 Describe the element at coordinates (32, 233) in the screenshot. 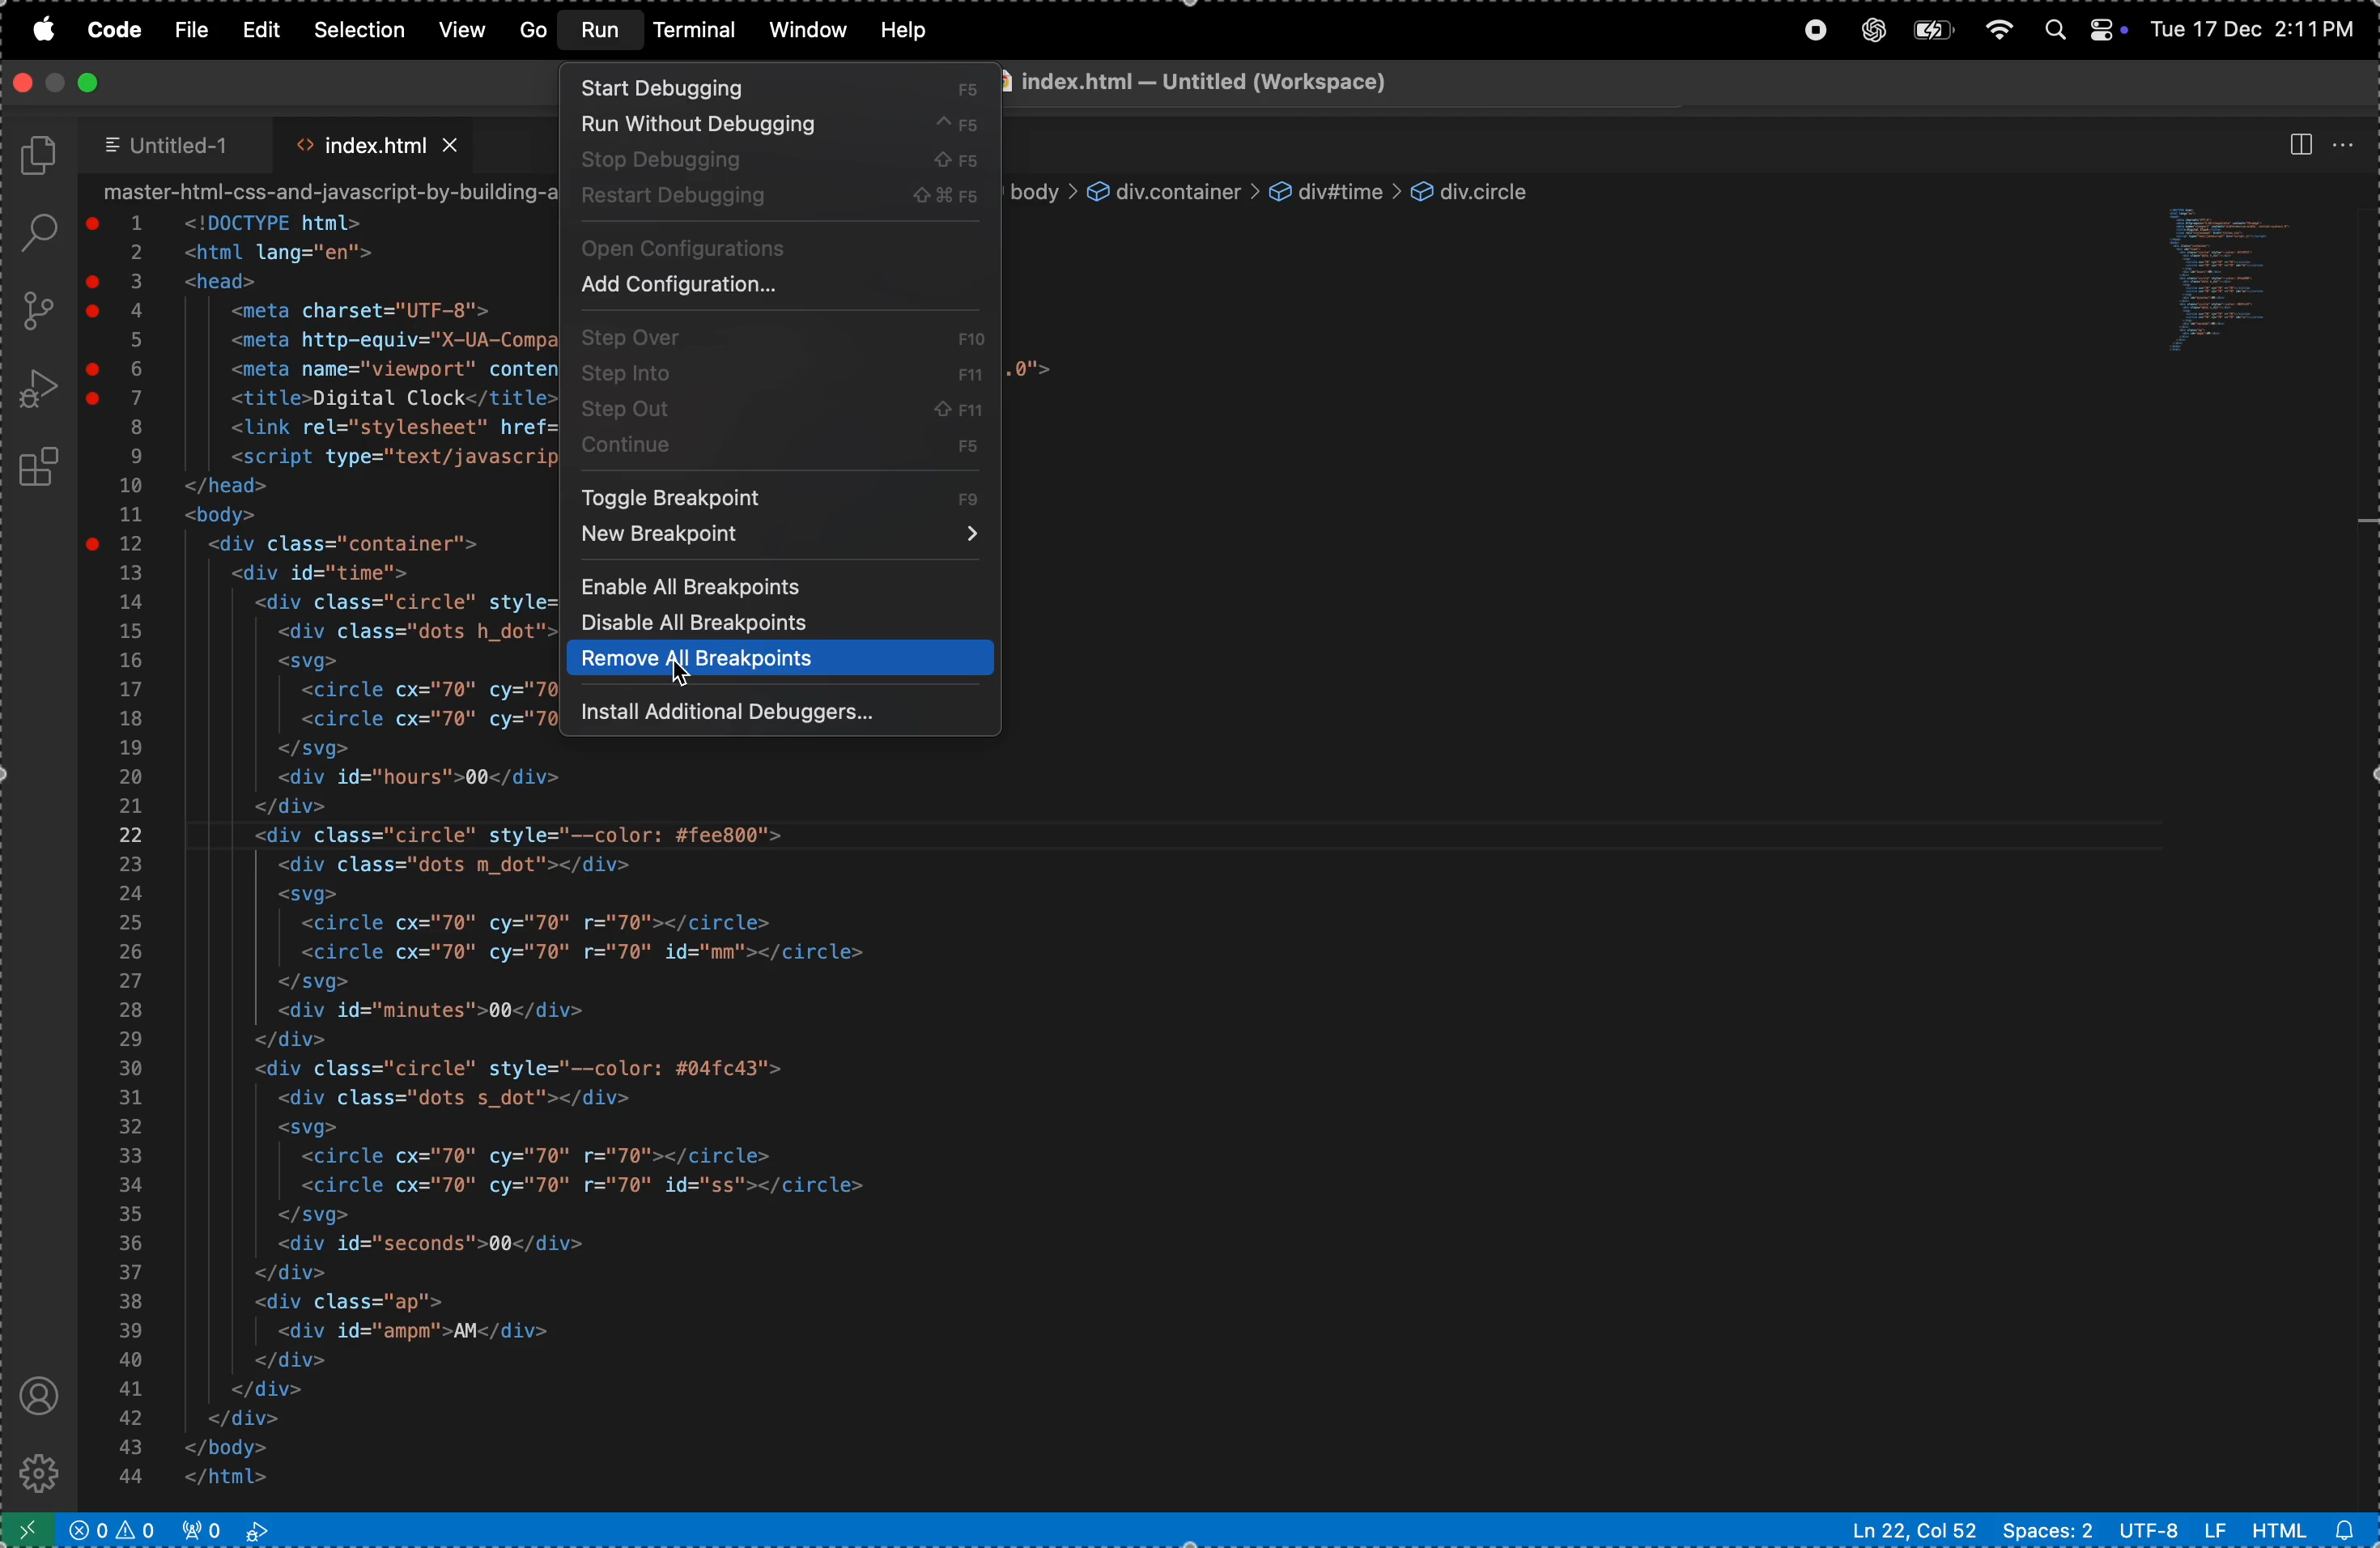

I see `search` at that location.